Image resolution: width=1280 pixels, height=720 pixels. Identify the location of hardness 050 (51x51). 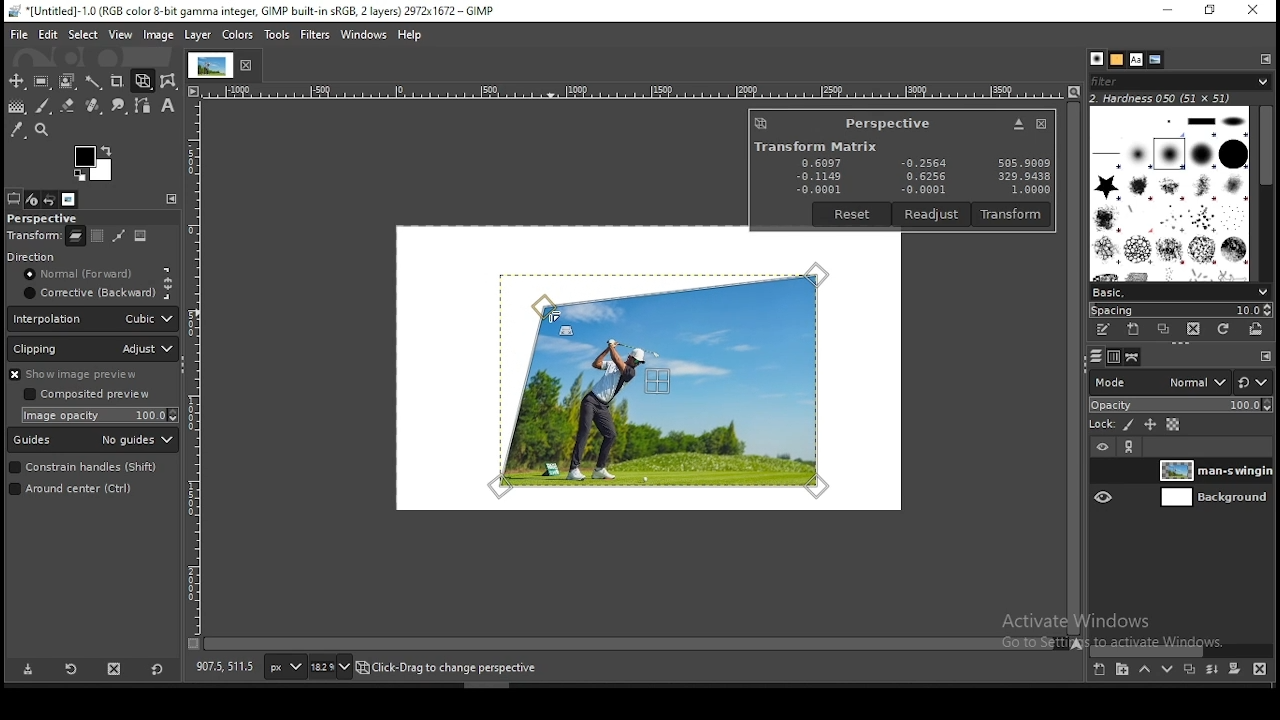
(1161, 99).